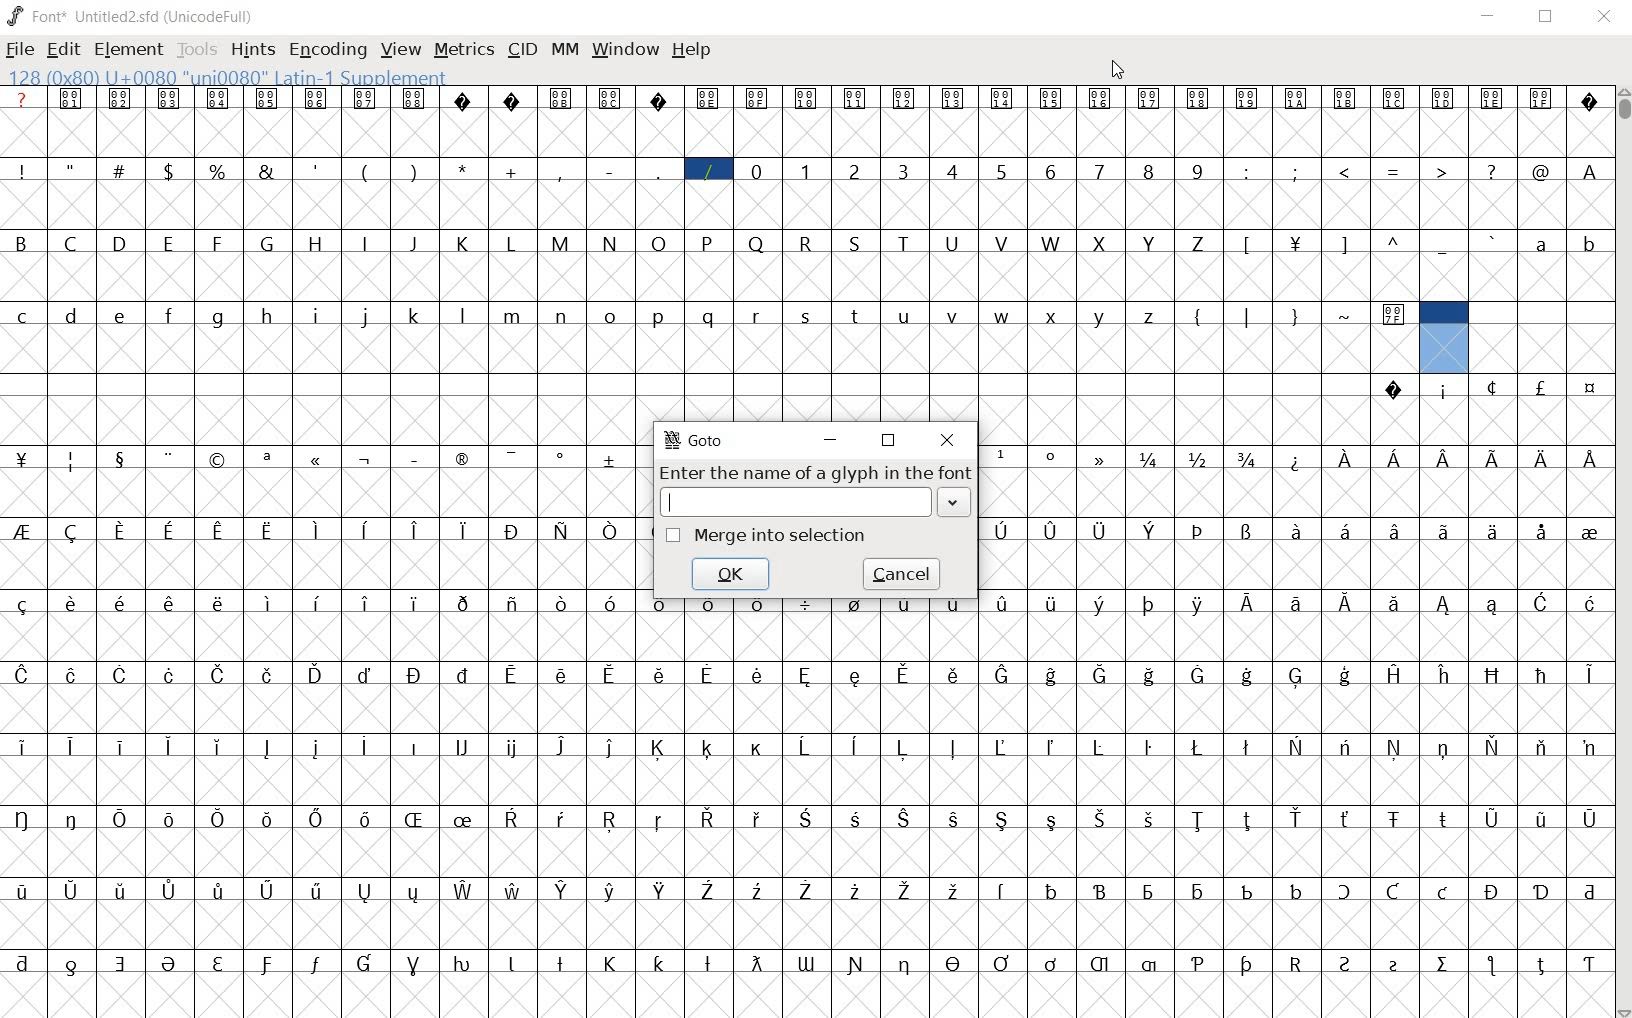  What do you see at coordinates (731, 572) in the screenshot?
I see `Ok` at bounding box center [731, 572].